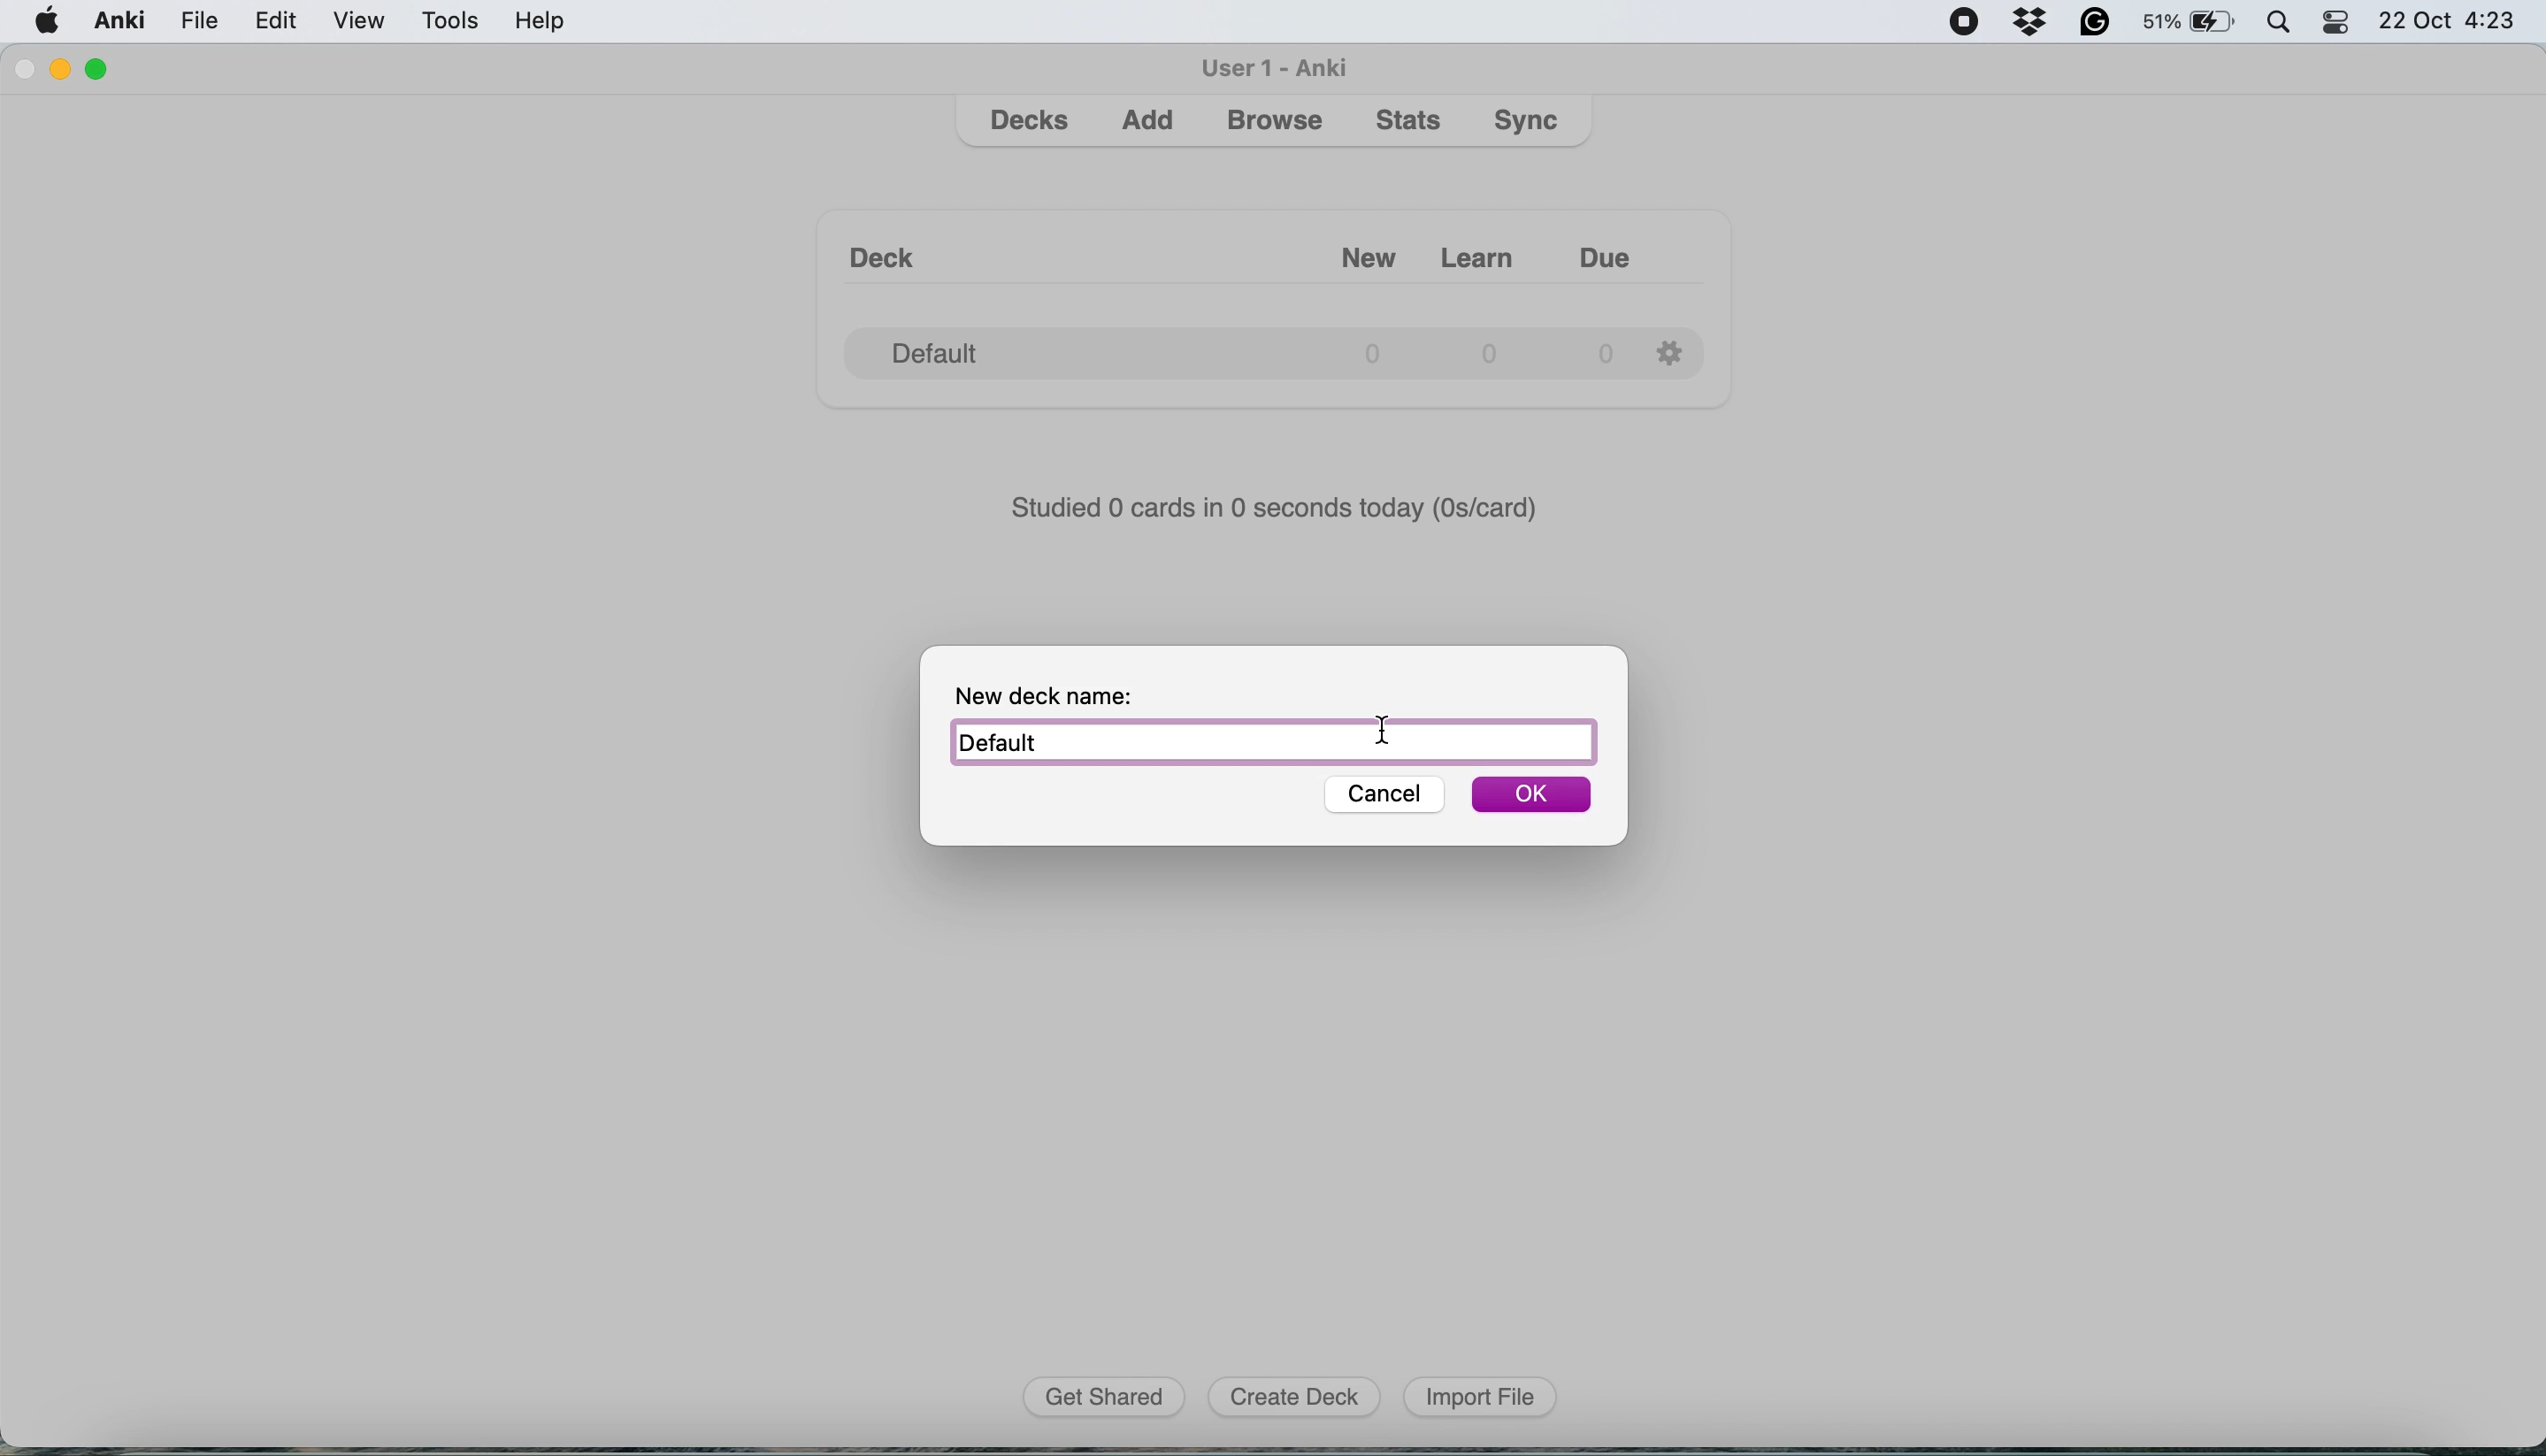 The height and width of the screenshot is (1456, 2546). Describe the element at coordinates (1112, 1398) in the screenshot. I see `get shared` at that location.